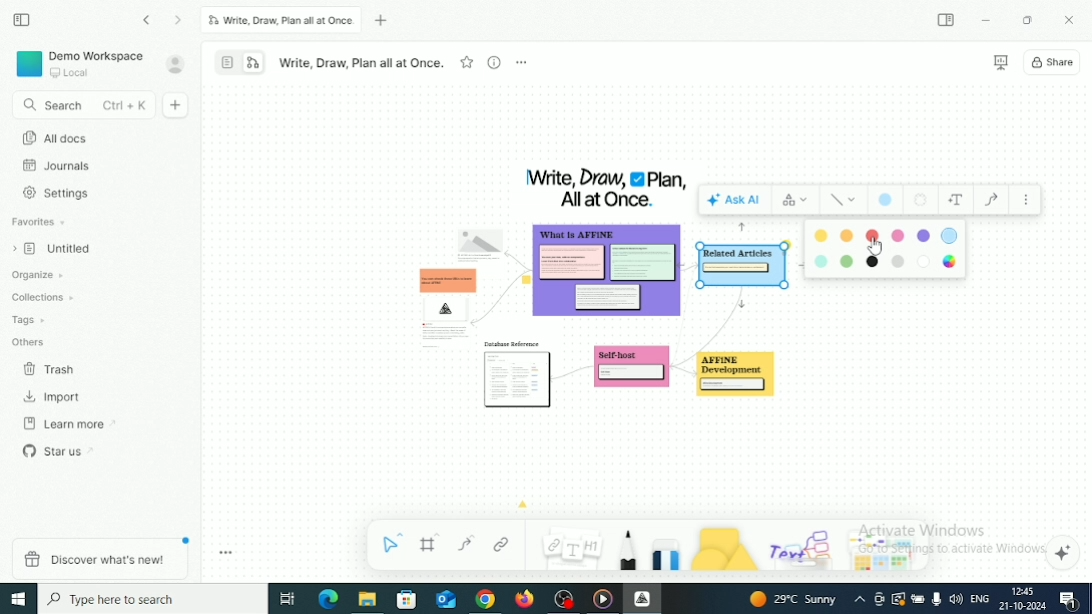 Image resolution: width=1092 pixels, height=614 pixels. I want to click on New tab, so click(384, 21).